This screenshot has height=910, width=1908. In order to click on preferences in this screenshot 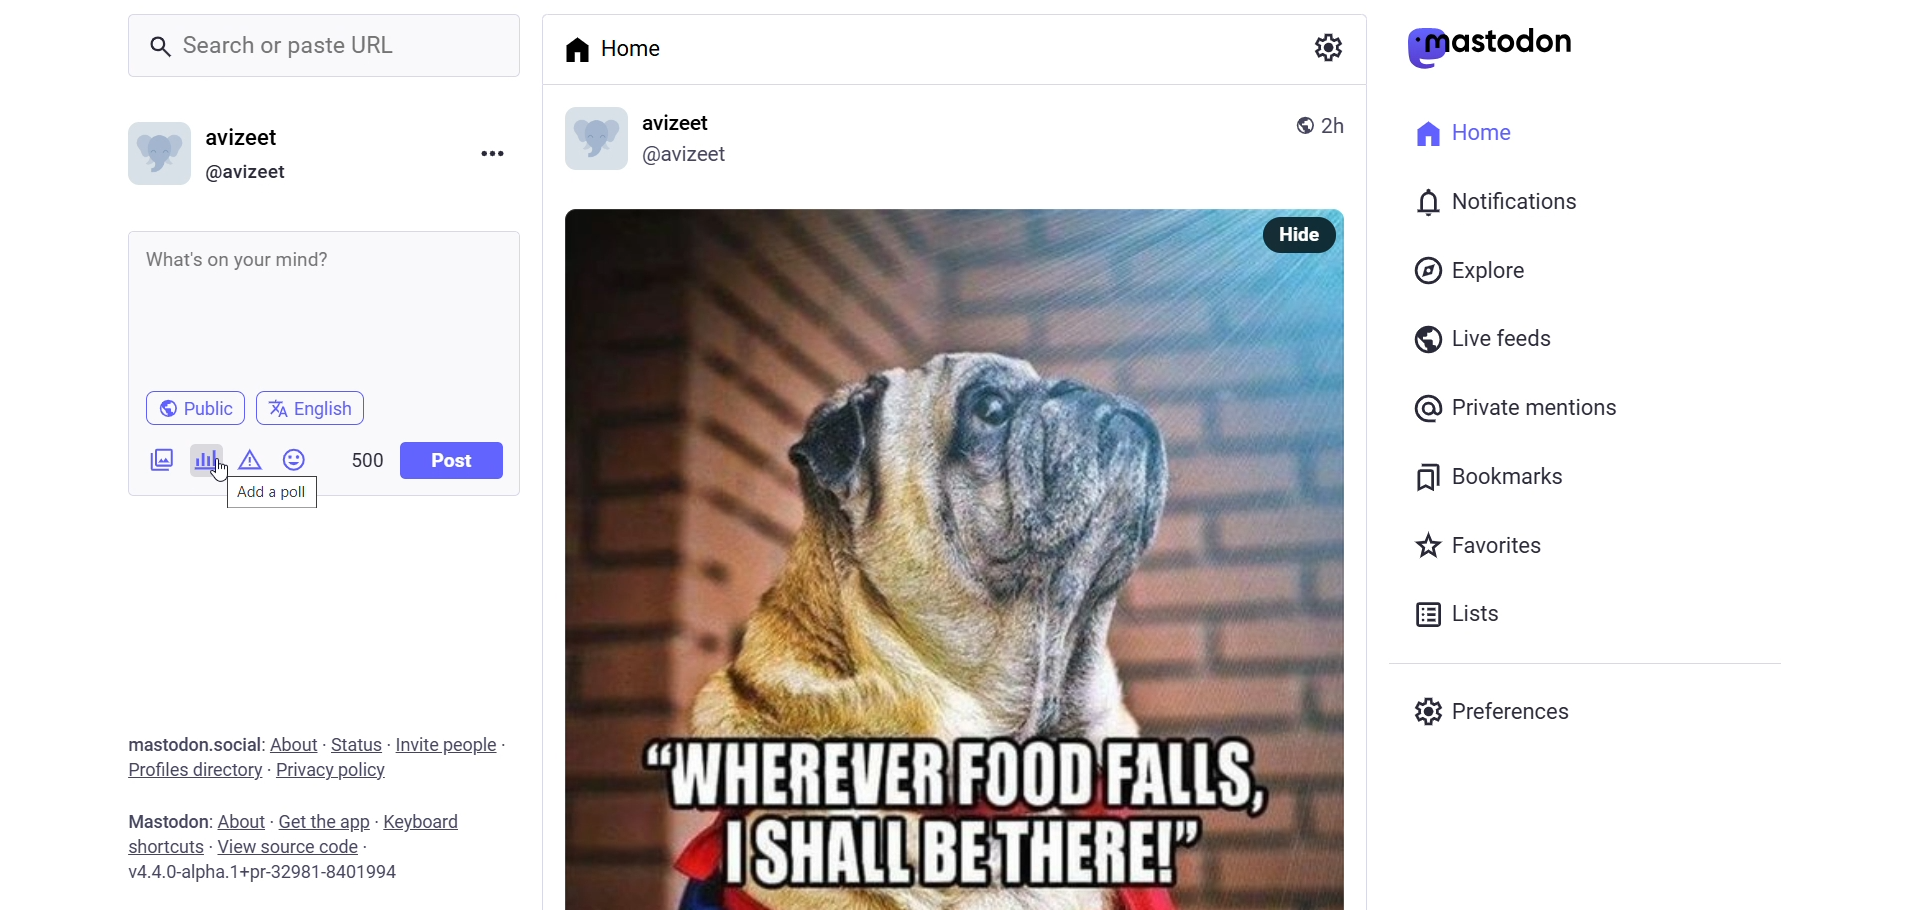, I will do `click(1498, 708)`.